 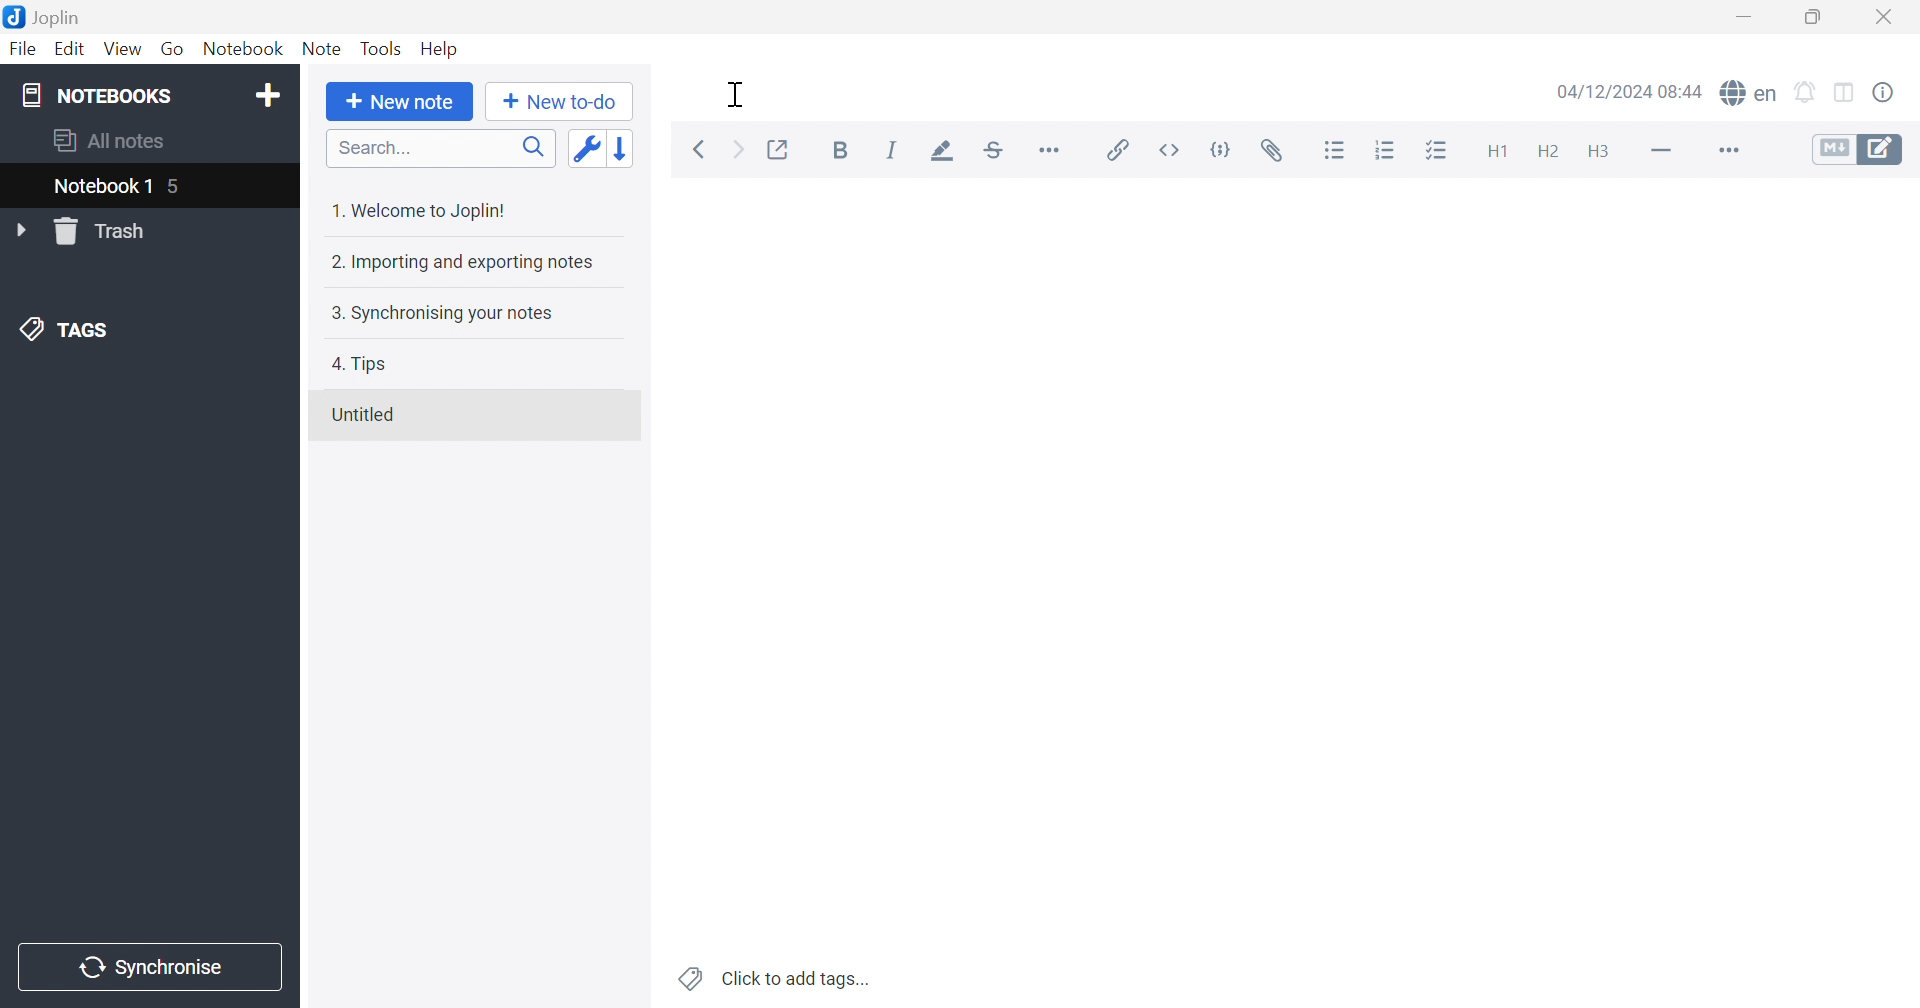 What do you see at coordinates (1817, 18) in the screenshot?
I see `Restore Down` at bounding box center [1817, 18].